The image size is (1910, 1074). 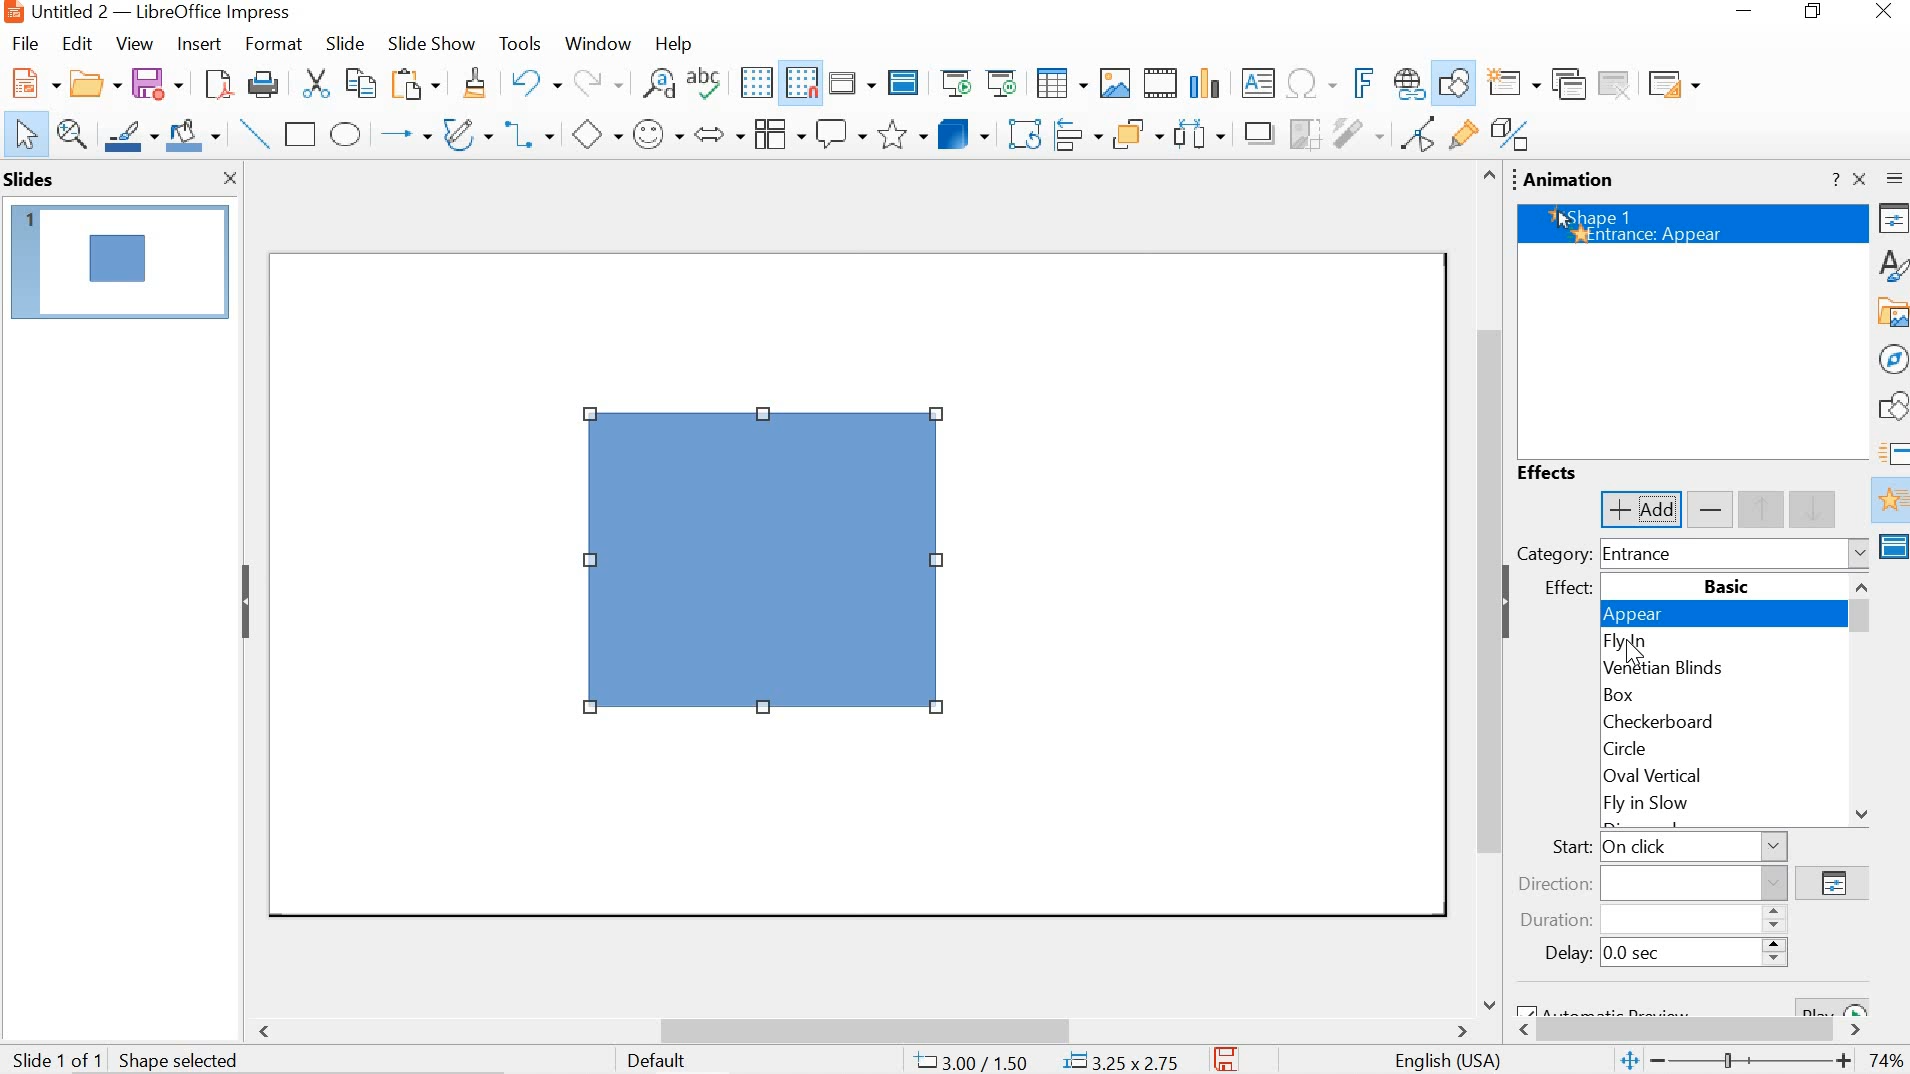 What do you see at coordinates (144, 13) in the screenshot?
I see `Untitled 2 - LibreOffice Impress` at bounding box center [144, 13].